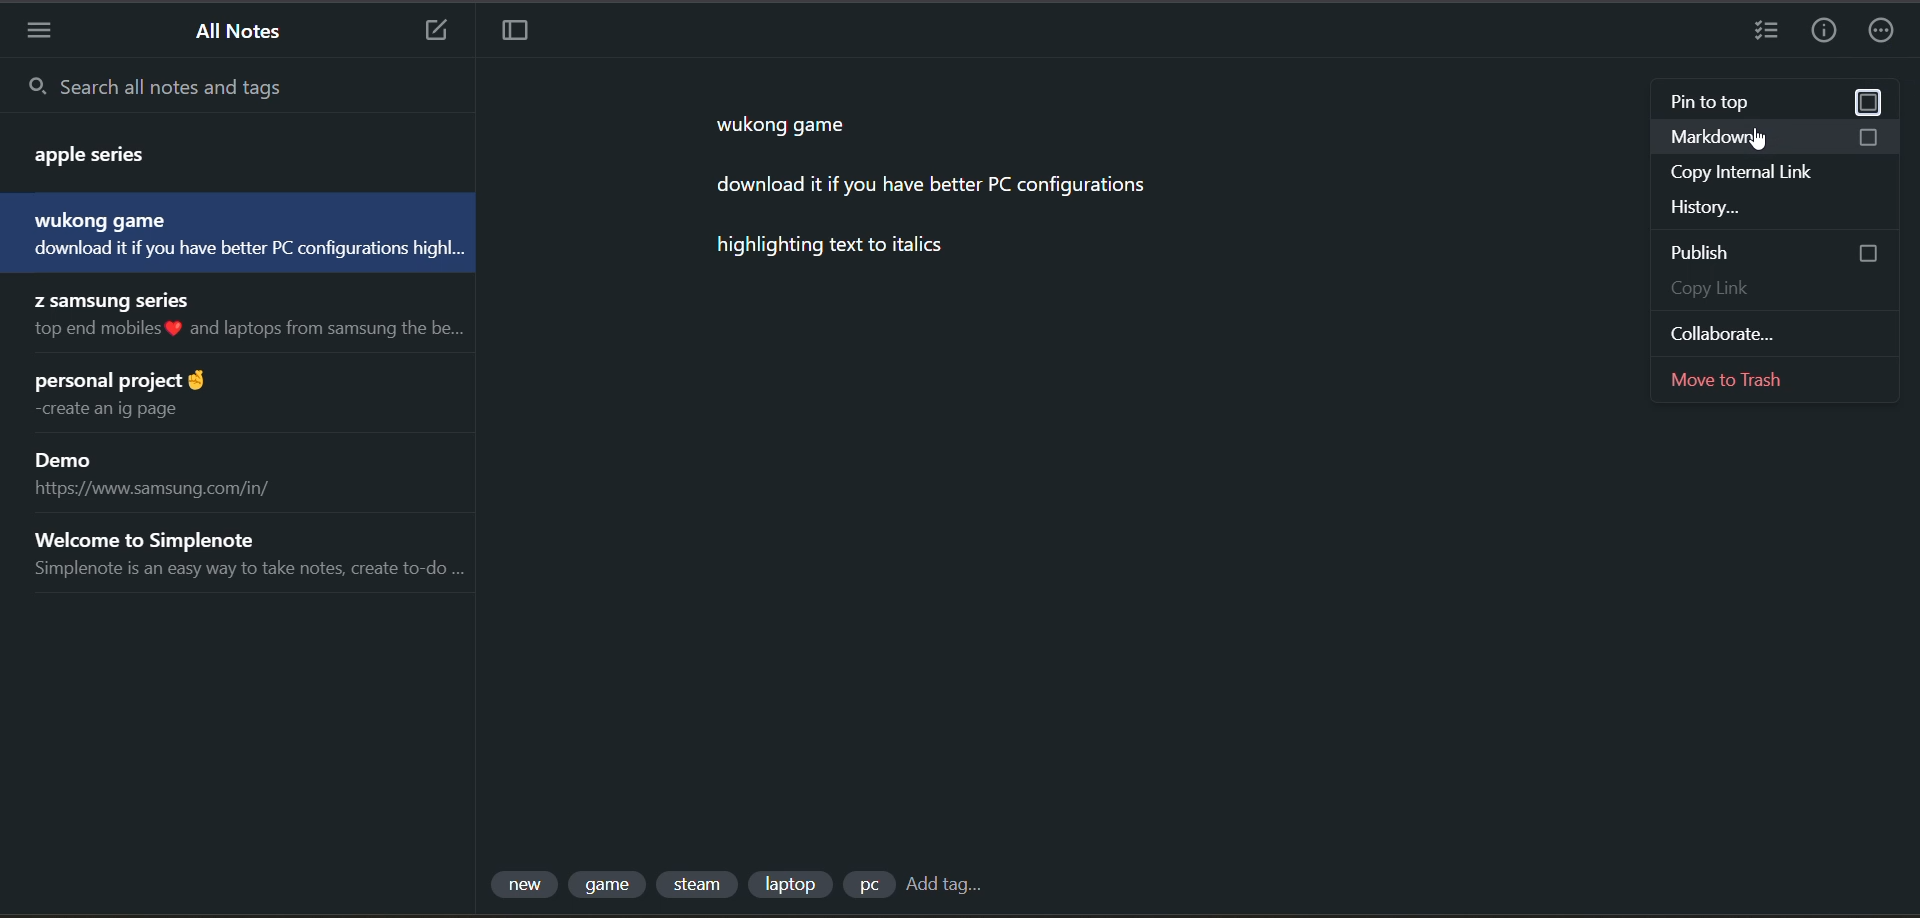  What do you see at coordinates (1759, 138) in the screenshot?
I see `cursor` at bounding box center [1759, 138].